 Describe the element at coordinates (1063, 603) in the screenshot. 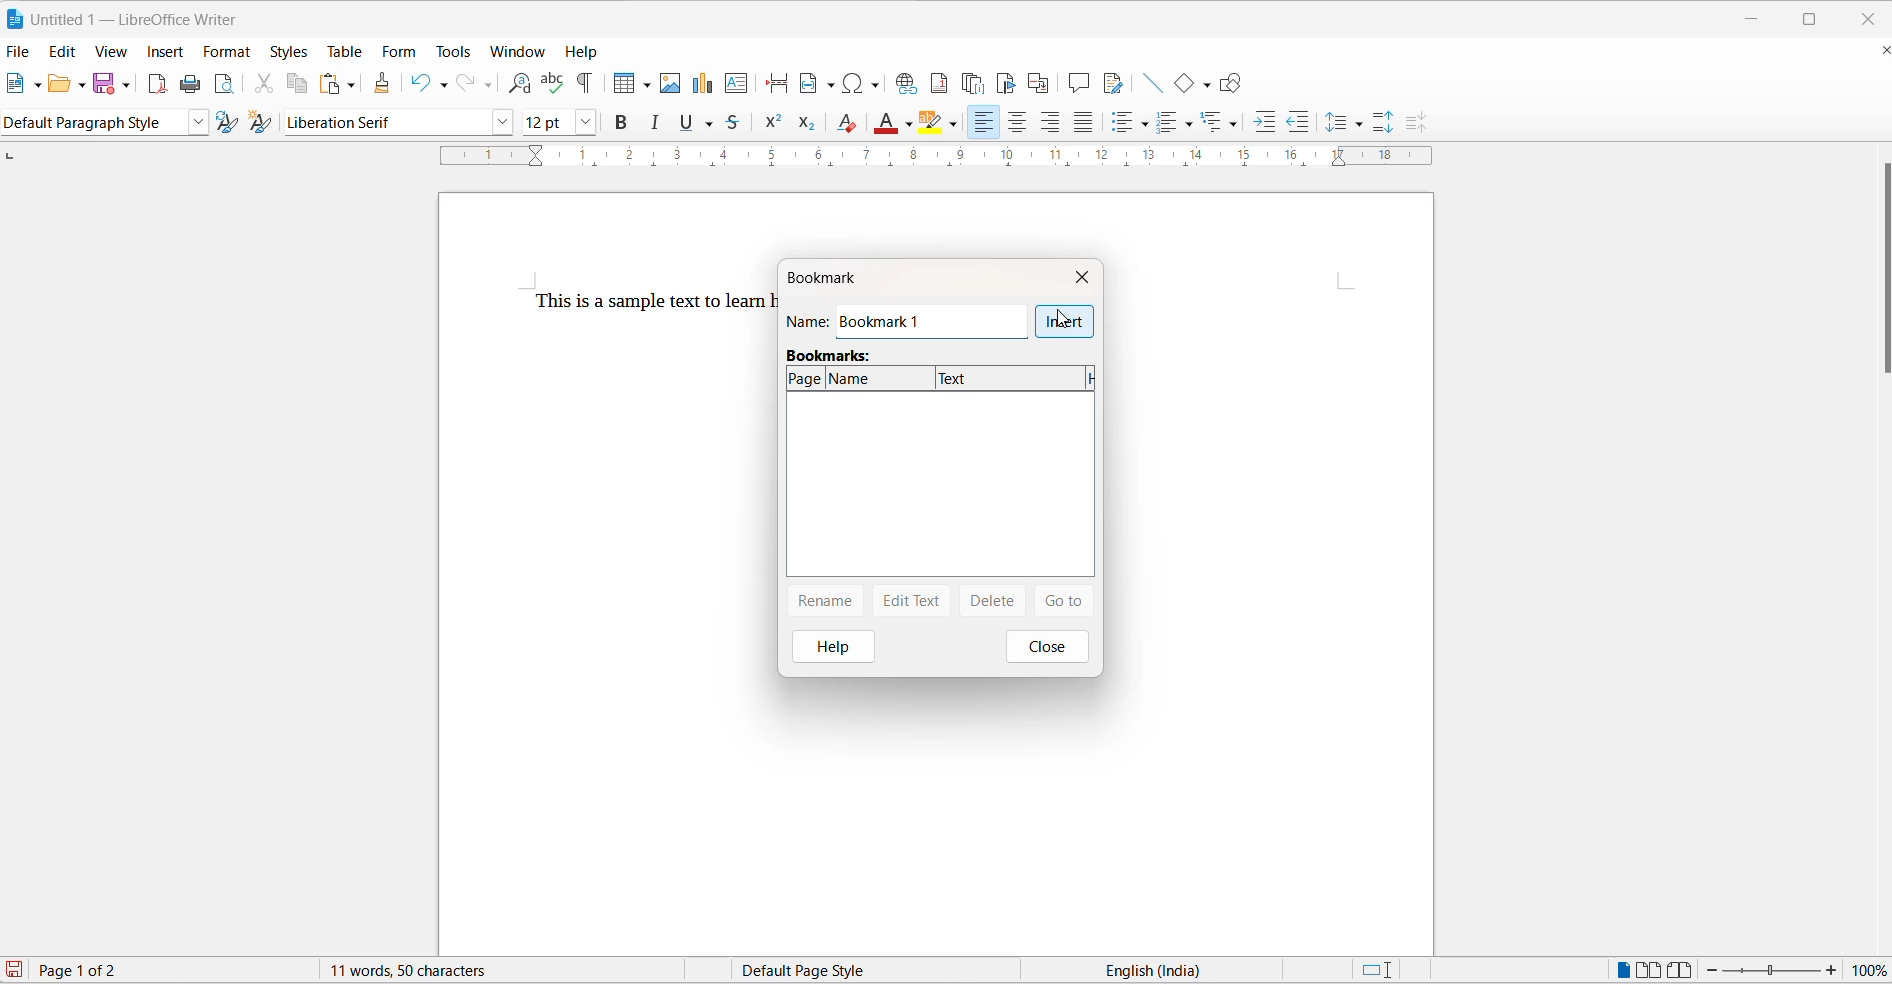

I see `go to` at that location.